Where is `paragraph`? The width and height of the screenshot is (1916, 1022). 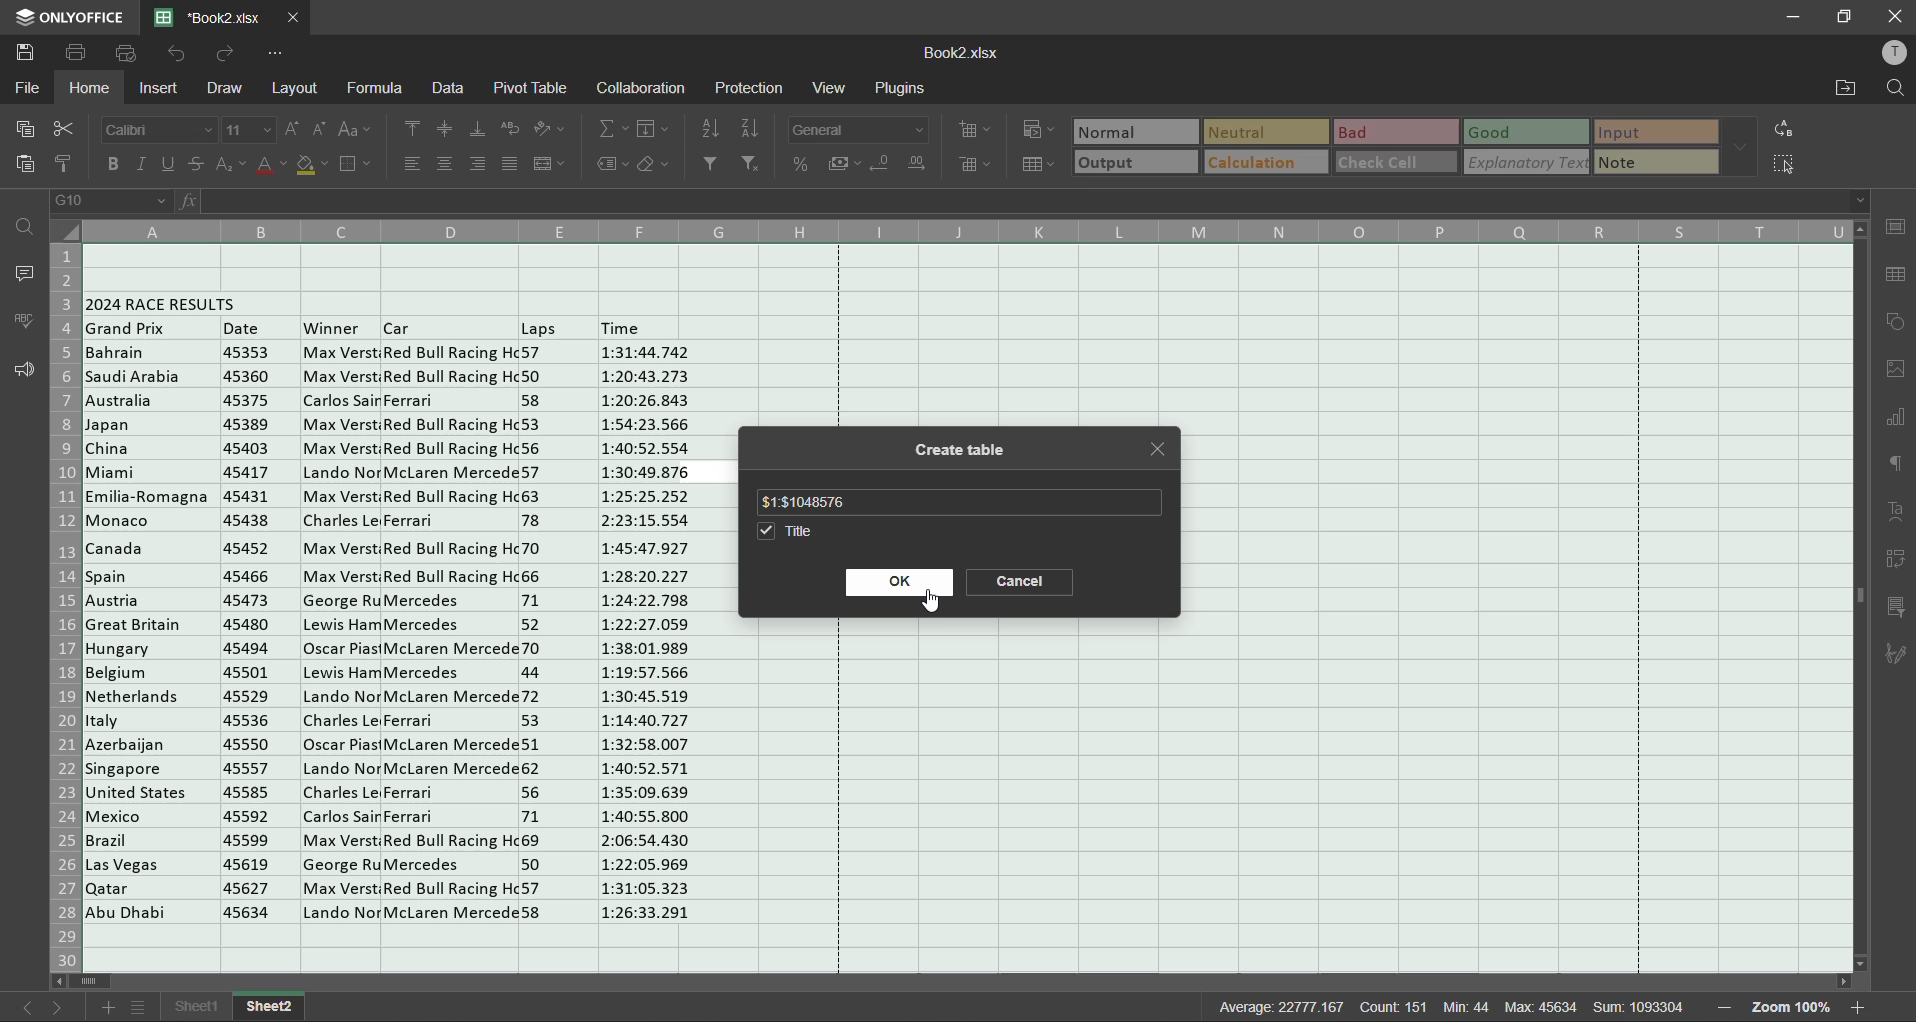 paragraph is located at coordinates (1893, 470).